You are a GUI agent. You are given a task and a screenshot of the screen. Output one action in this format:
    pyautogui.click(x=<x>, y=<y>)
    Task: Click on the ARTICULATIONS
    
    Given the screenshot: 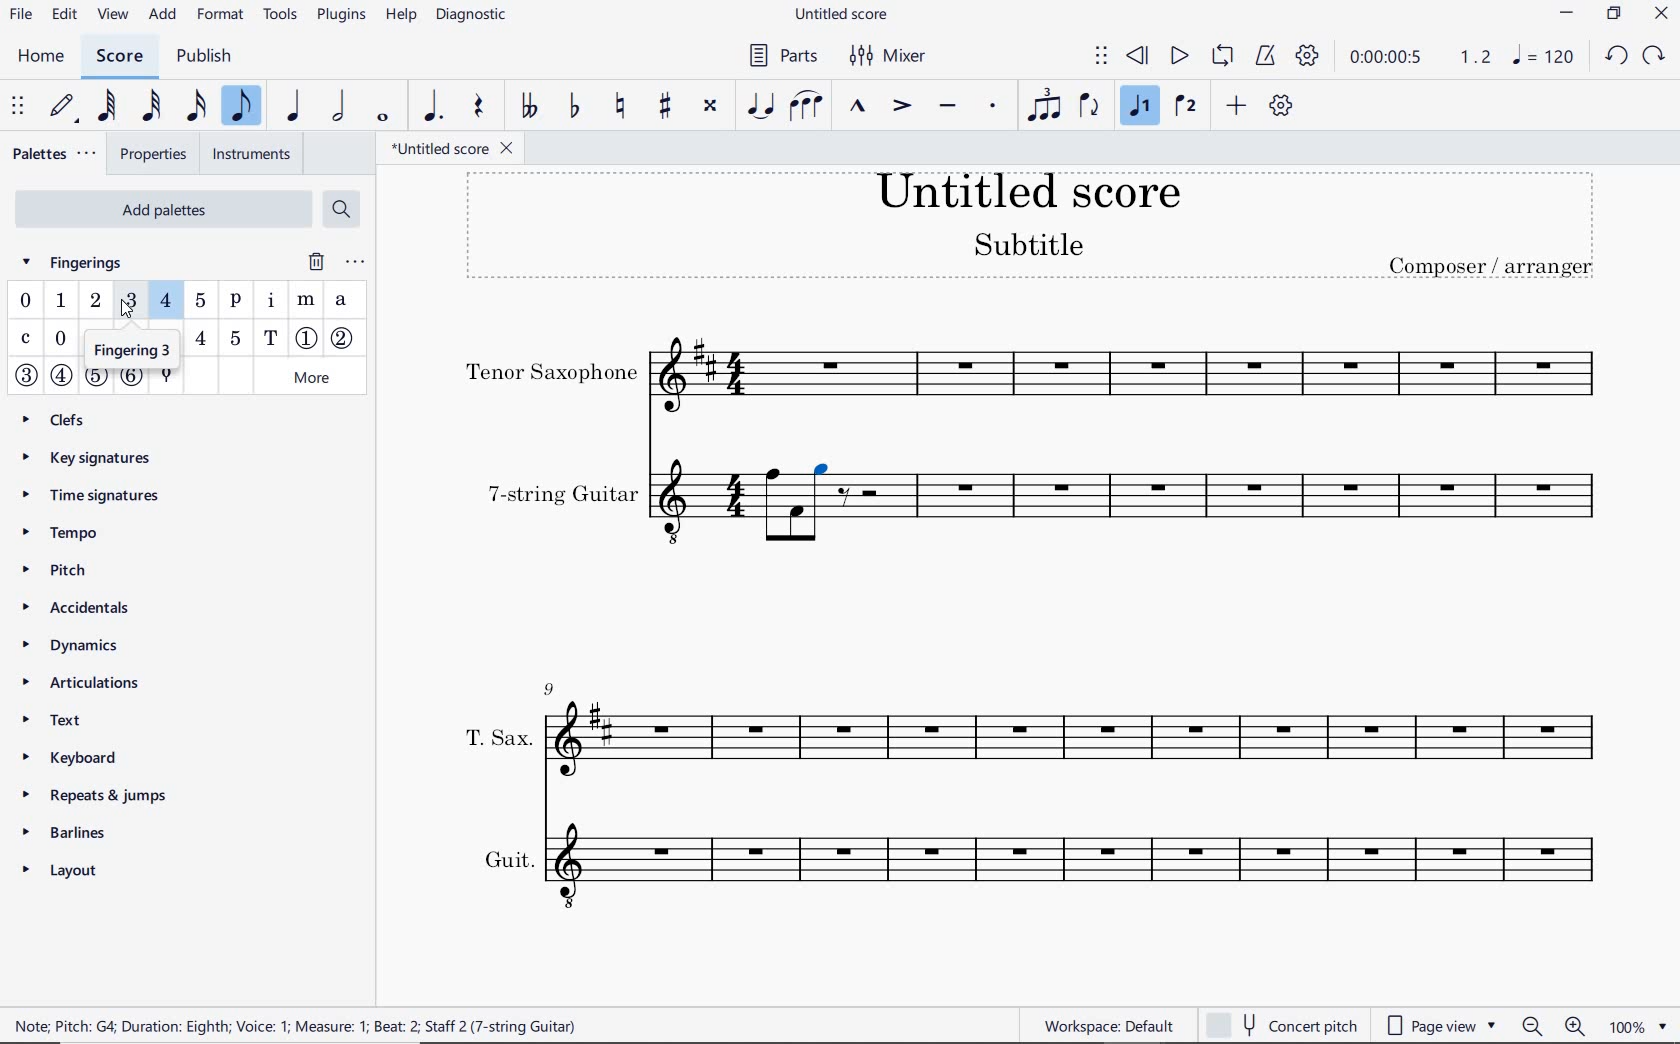 What is the action you would take?
    pyautogui.click(x=79, y=685)
    